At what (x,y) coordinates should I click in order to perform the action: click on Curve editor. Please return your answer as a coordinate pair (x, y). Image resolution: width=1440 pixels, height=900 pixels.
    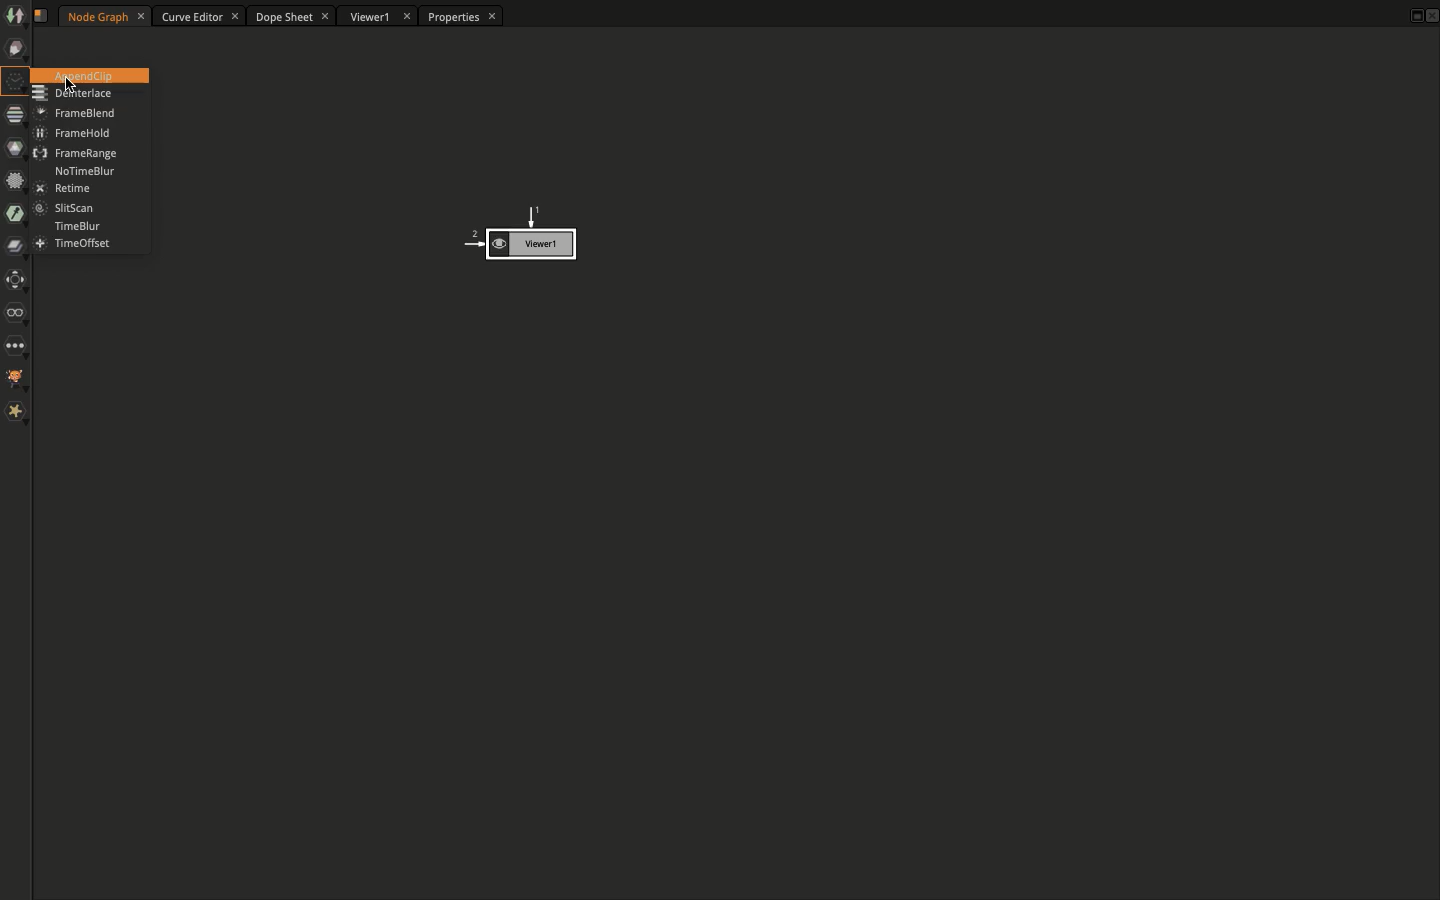
    Looking at the image, I should click on (200, 17).